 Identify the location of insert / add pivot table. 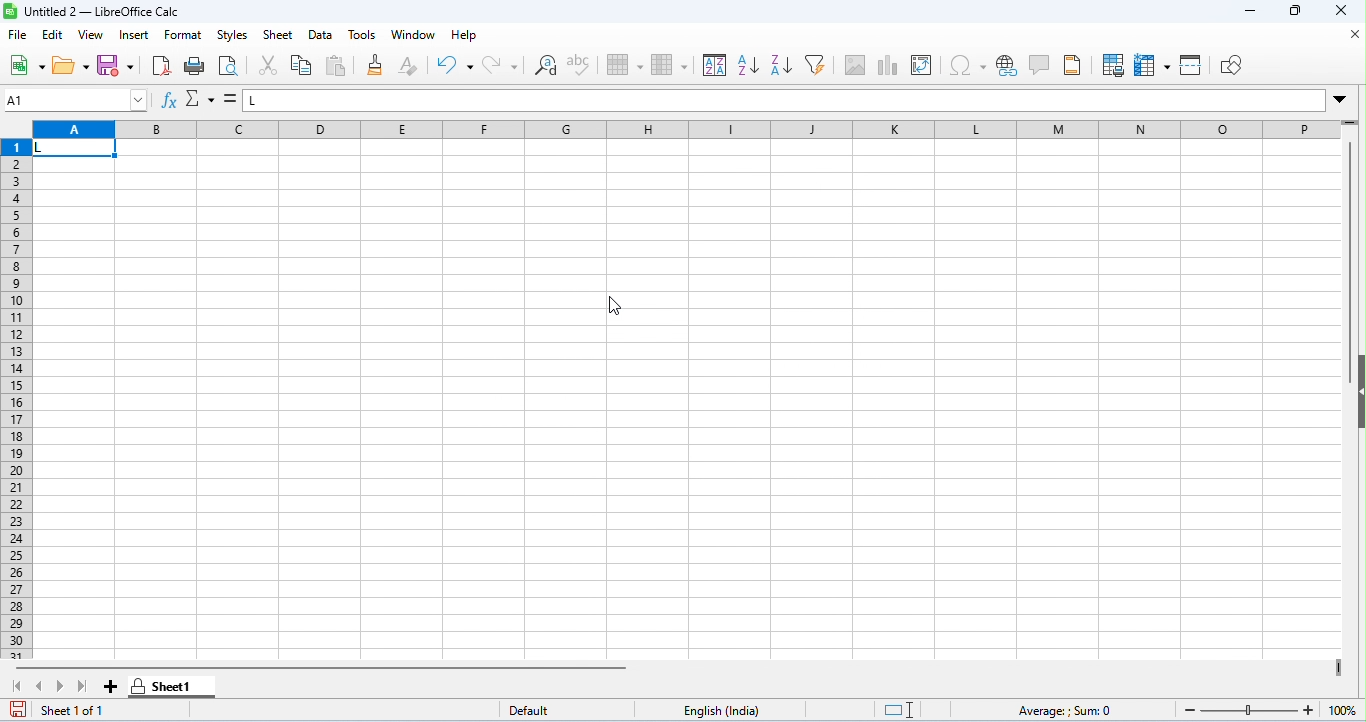
(922, 65).